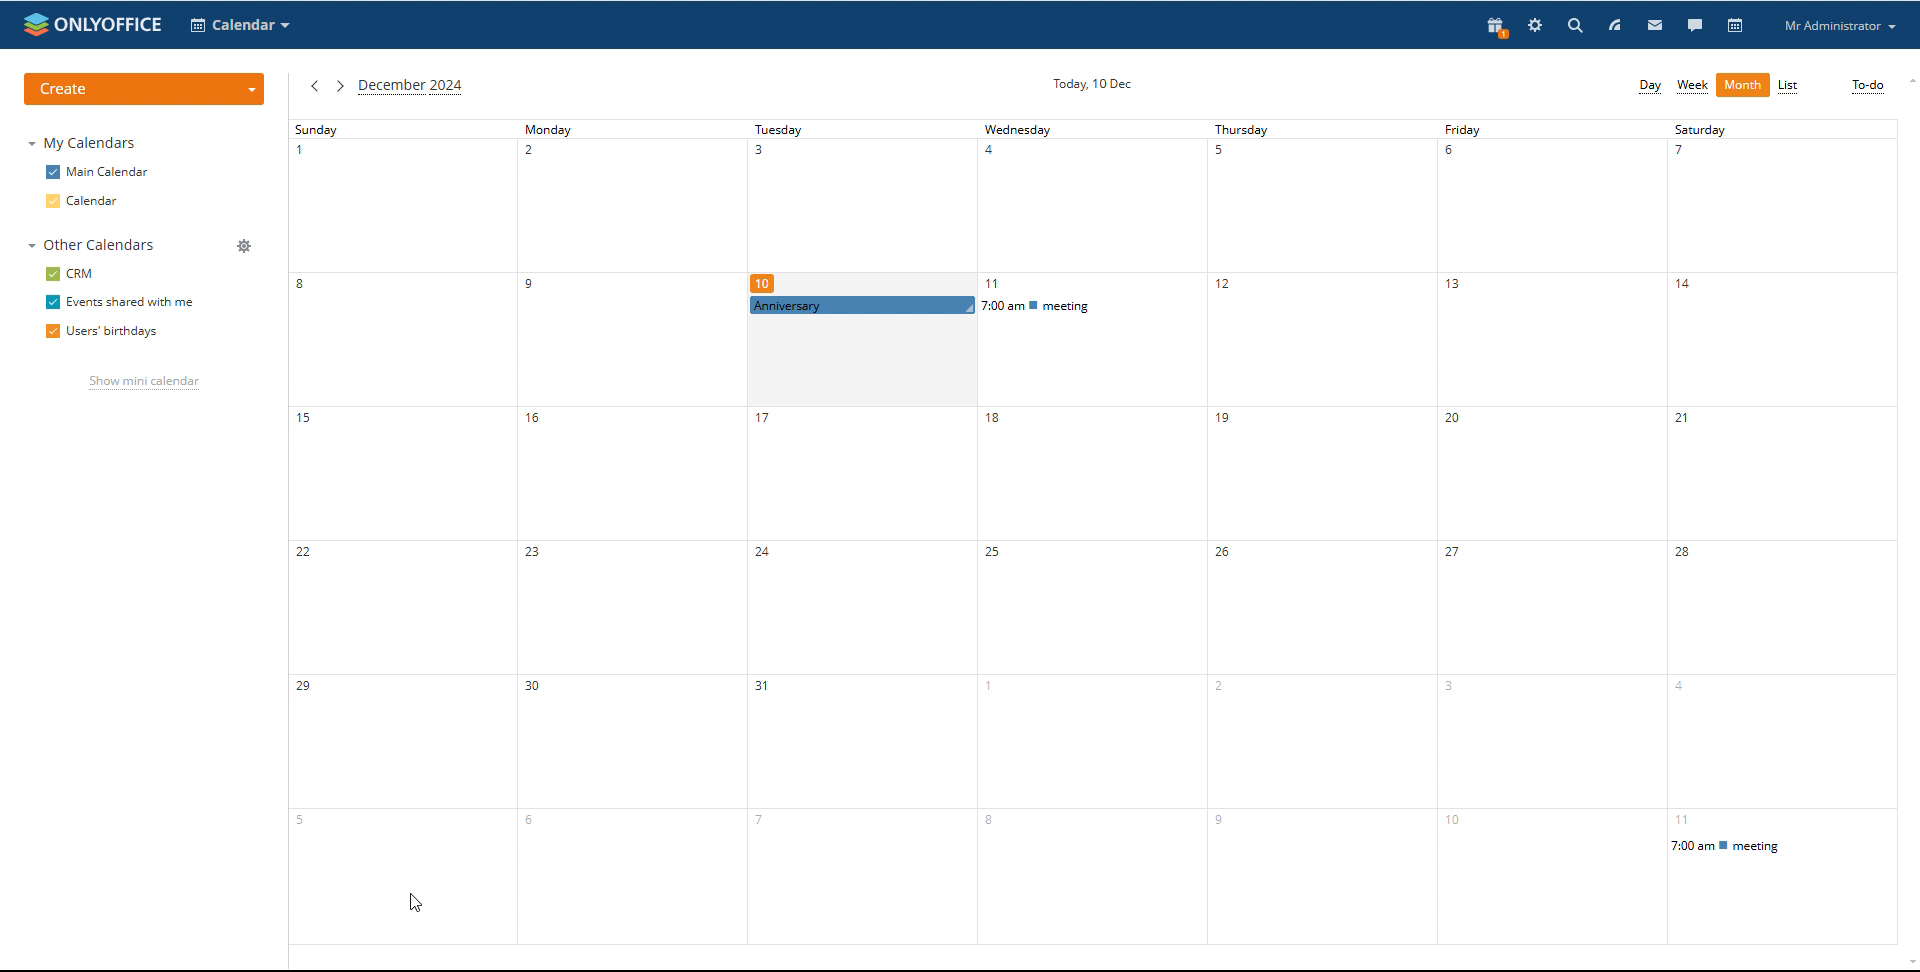 Image resolution: width=1920 pixels, height=972 pixels. Describe the element at coordinates (1615, 25) in the screenshot. I see `feed` at that location.